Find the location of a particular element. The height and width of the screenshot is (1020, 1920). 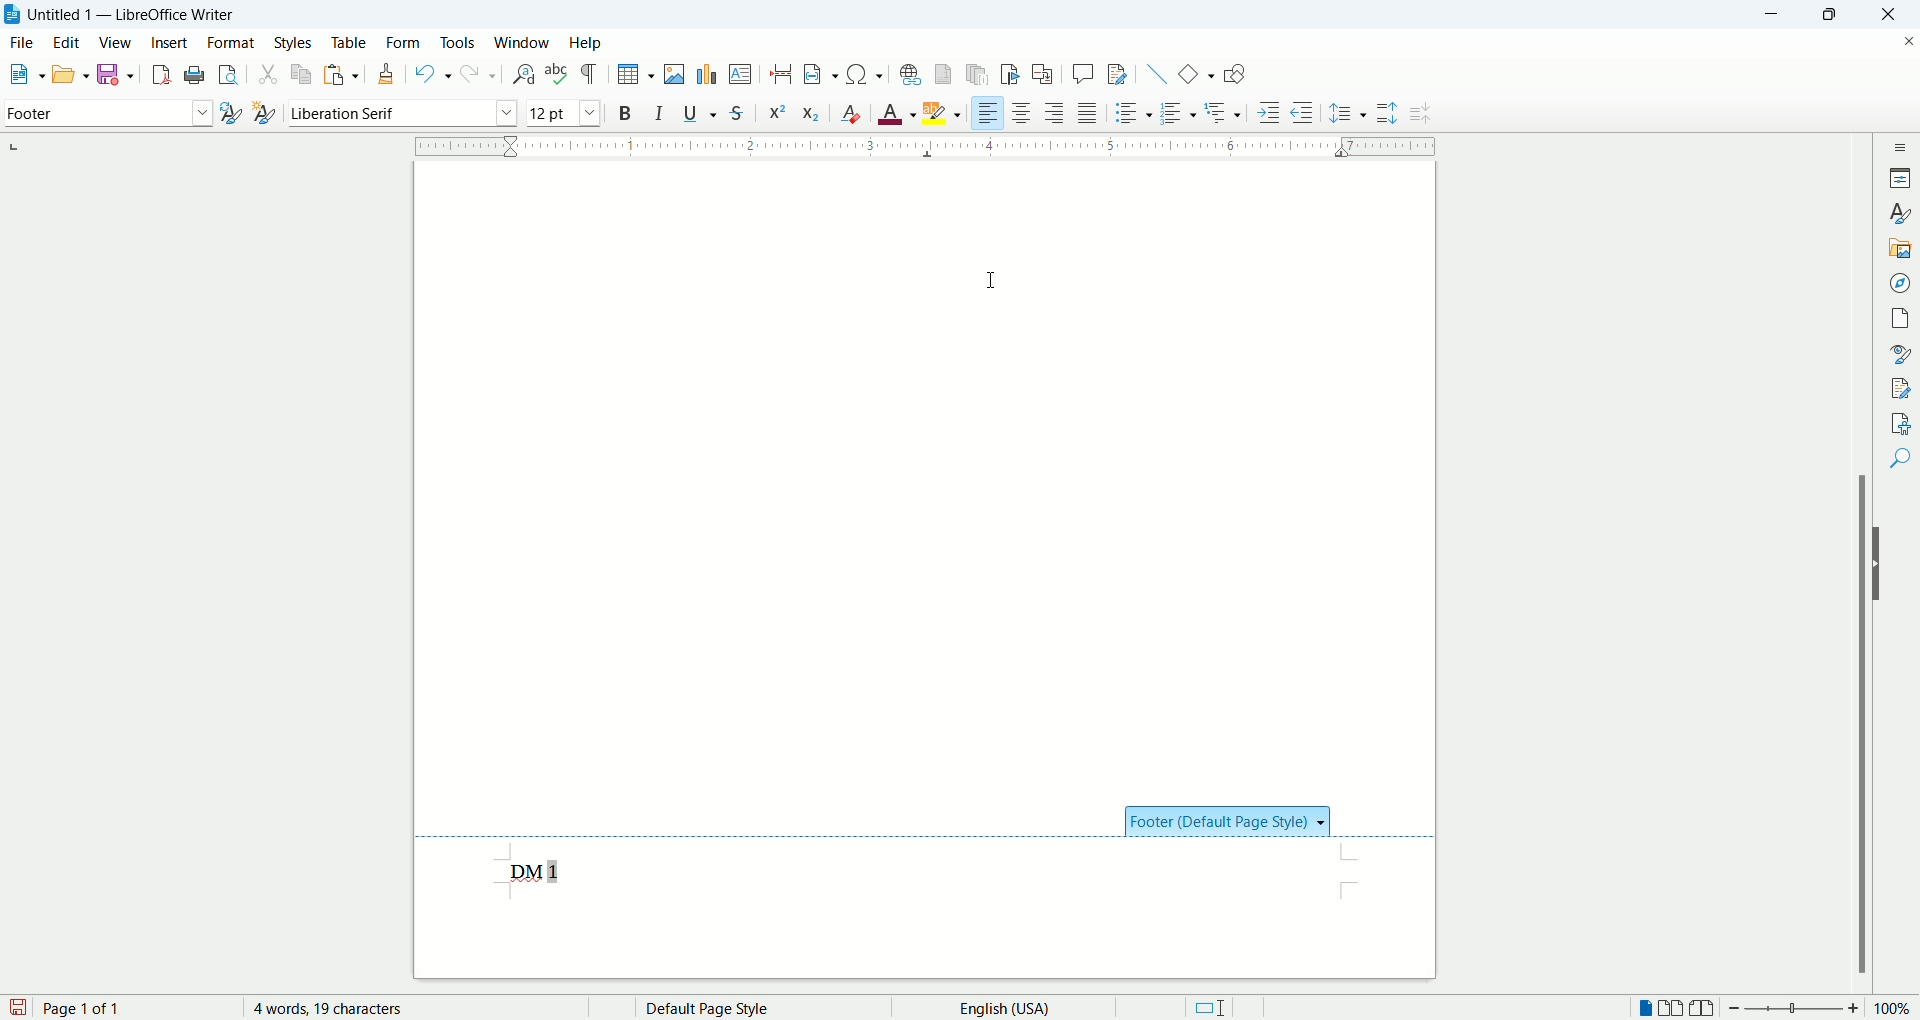

unordered list is located at coordinates (1130, 113).